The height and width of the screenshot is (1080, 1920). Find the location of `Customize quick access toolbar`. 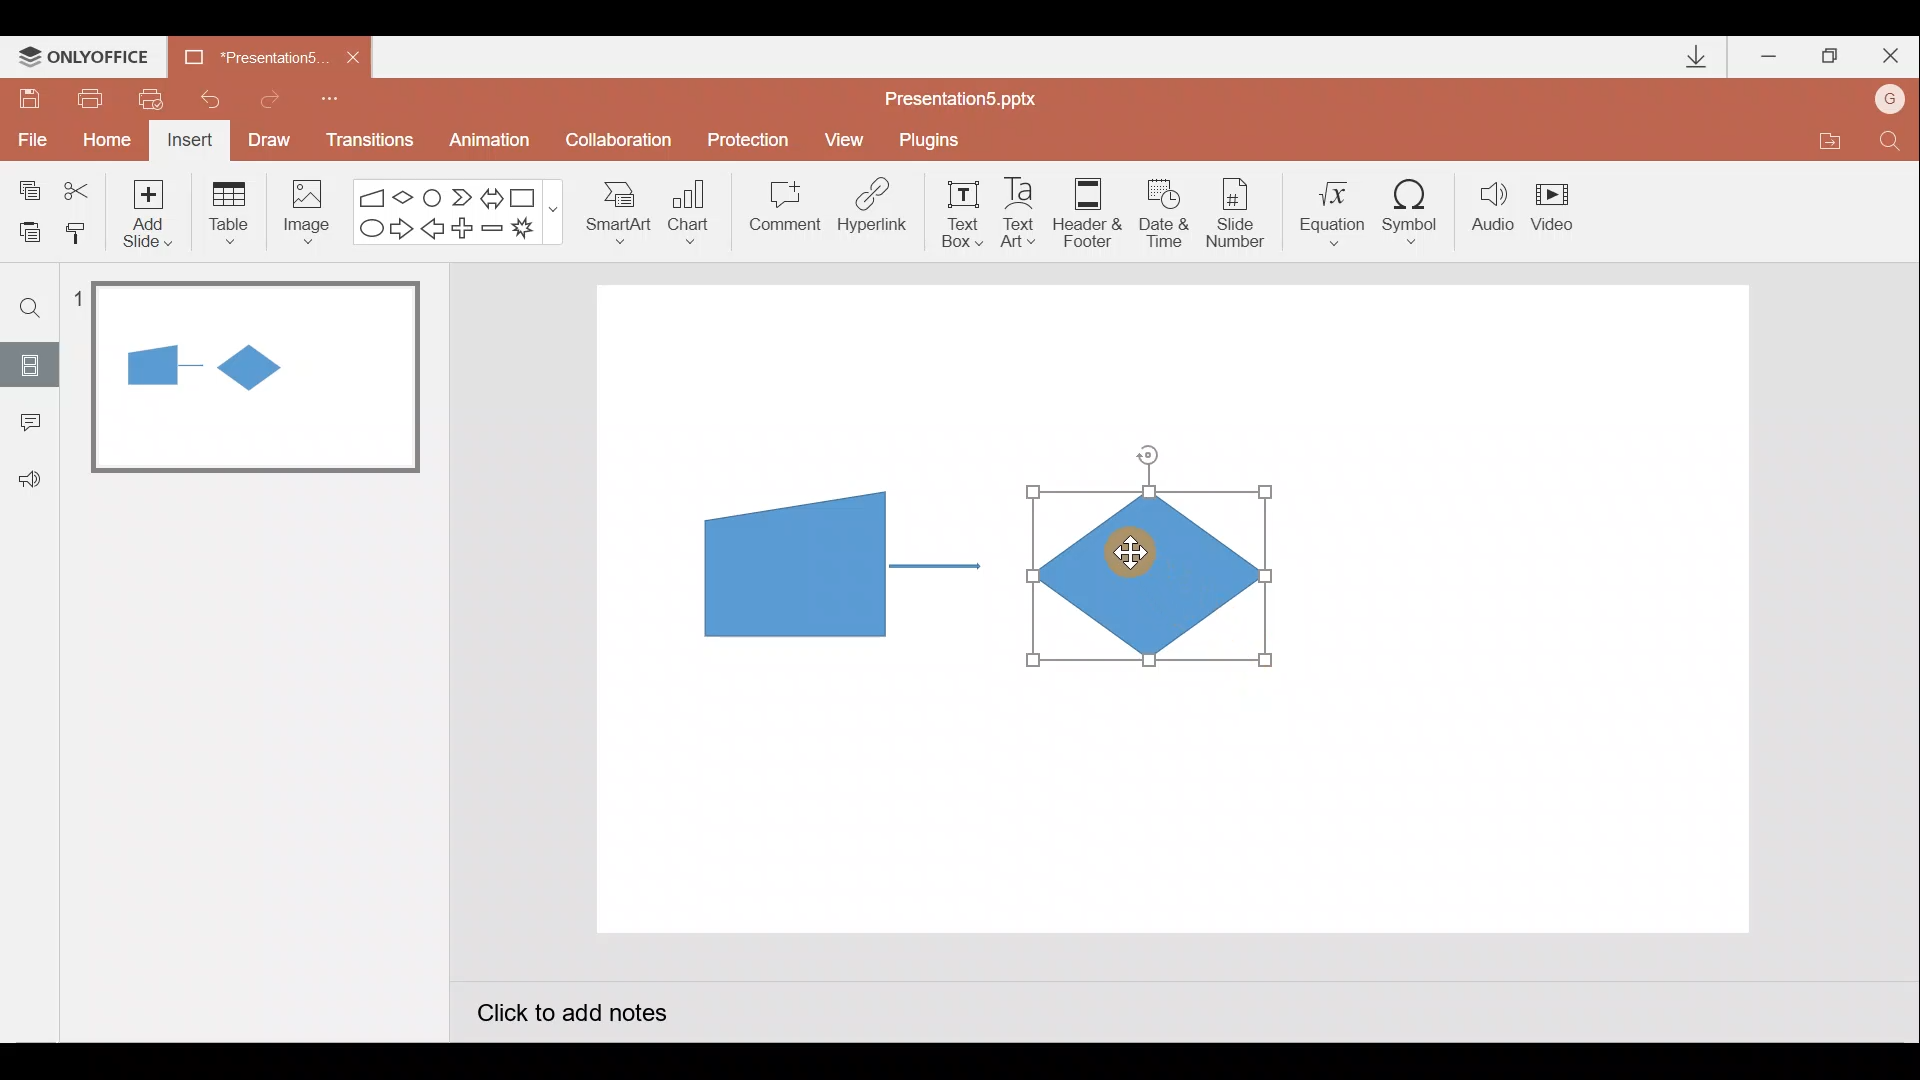

Customize quick access toolbar is located at coordinates (330, 96).